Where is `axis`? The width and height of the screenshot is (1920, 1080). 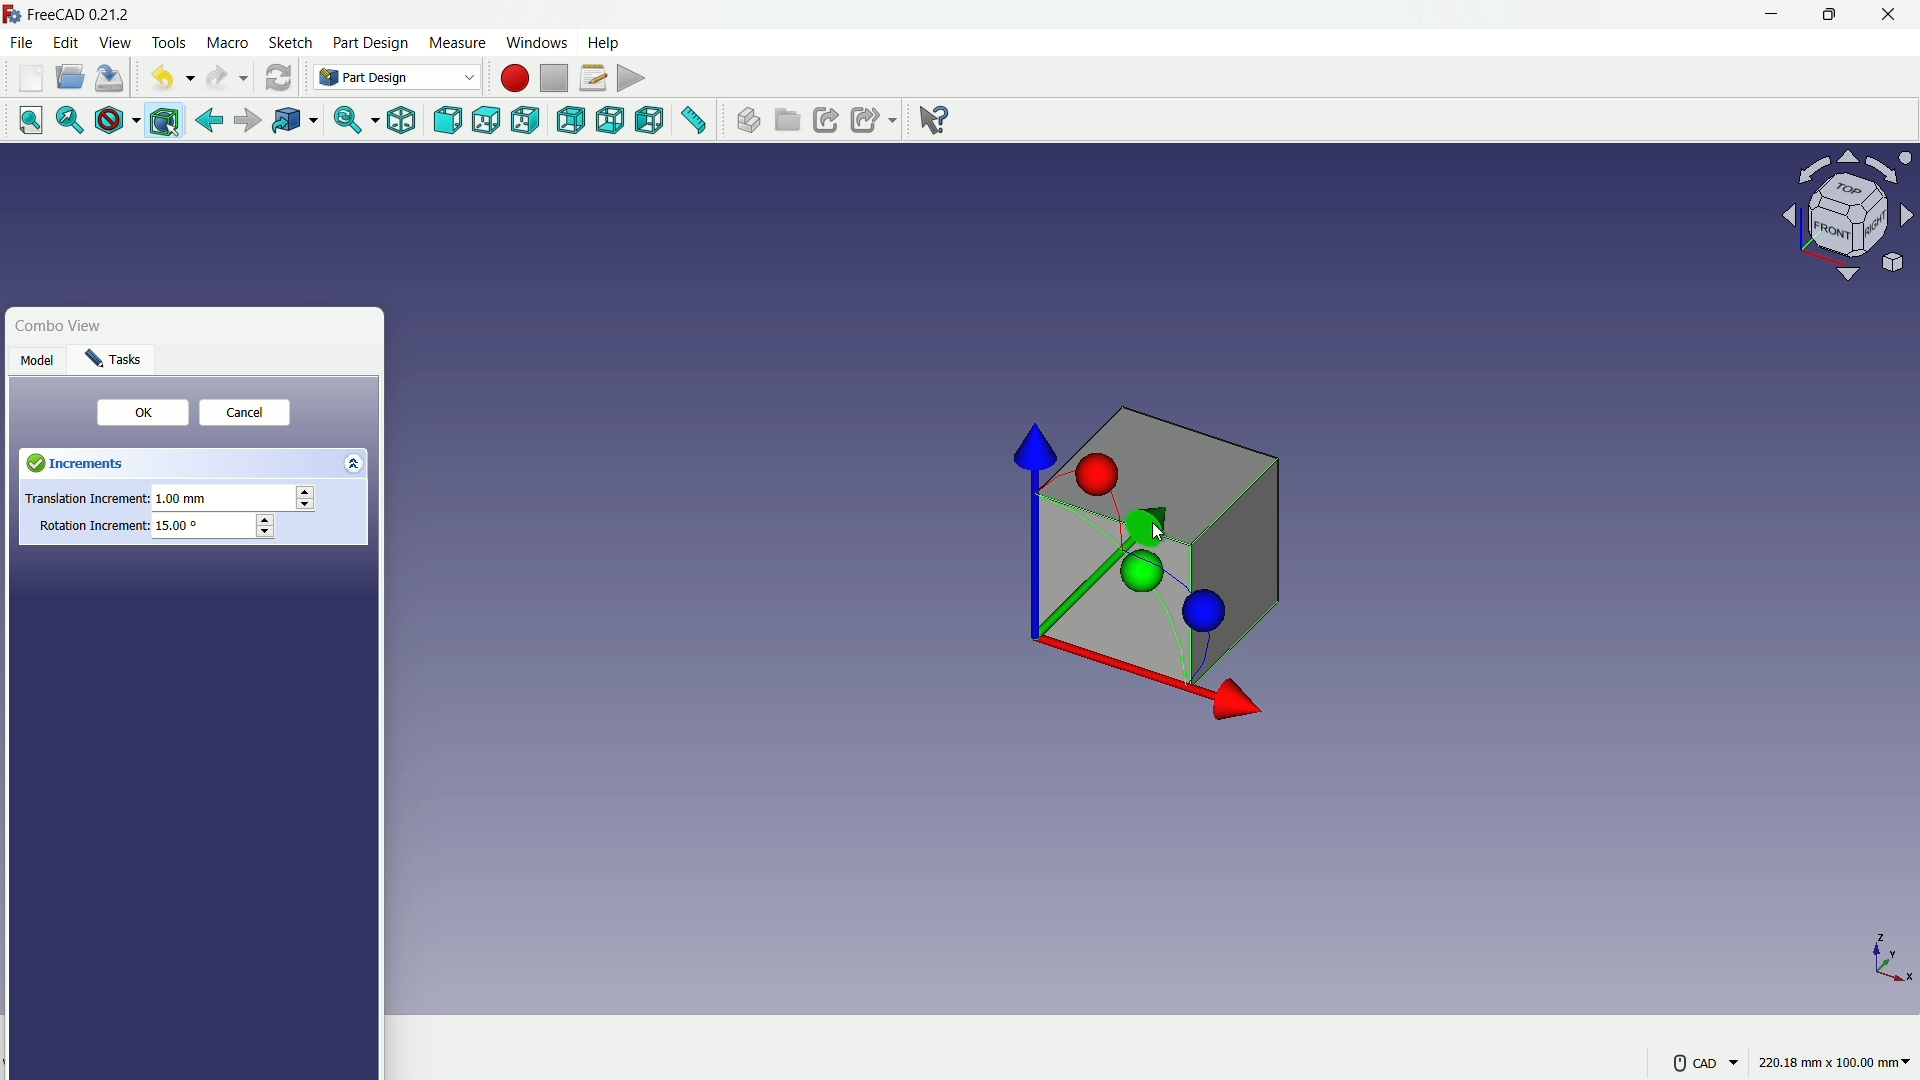 axis is located at coordinates (1892, 957).